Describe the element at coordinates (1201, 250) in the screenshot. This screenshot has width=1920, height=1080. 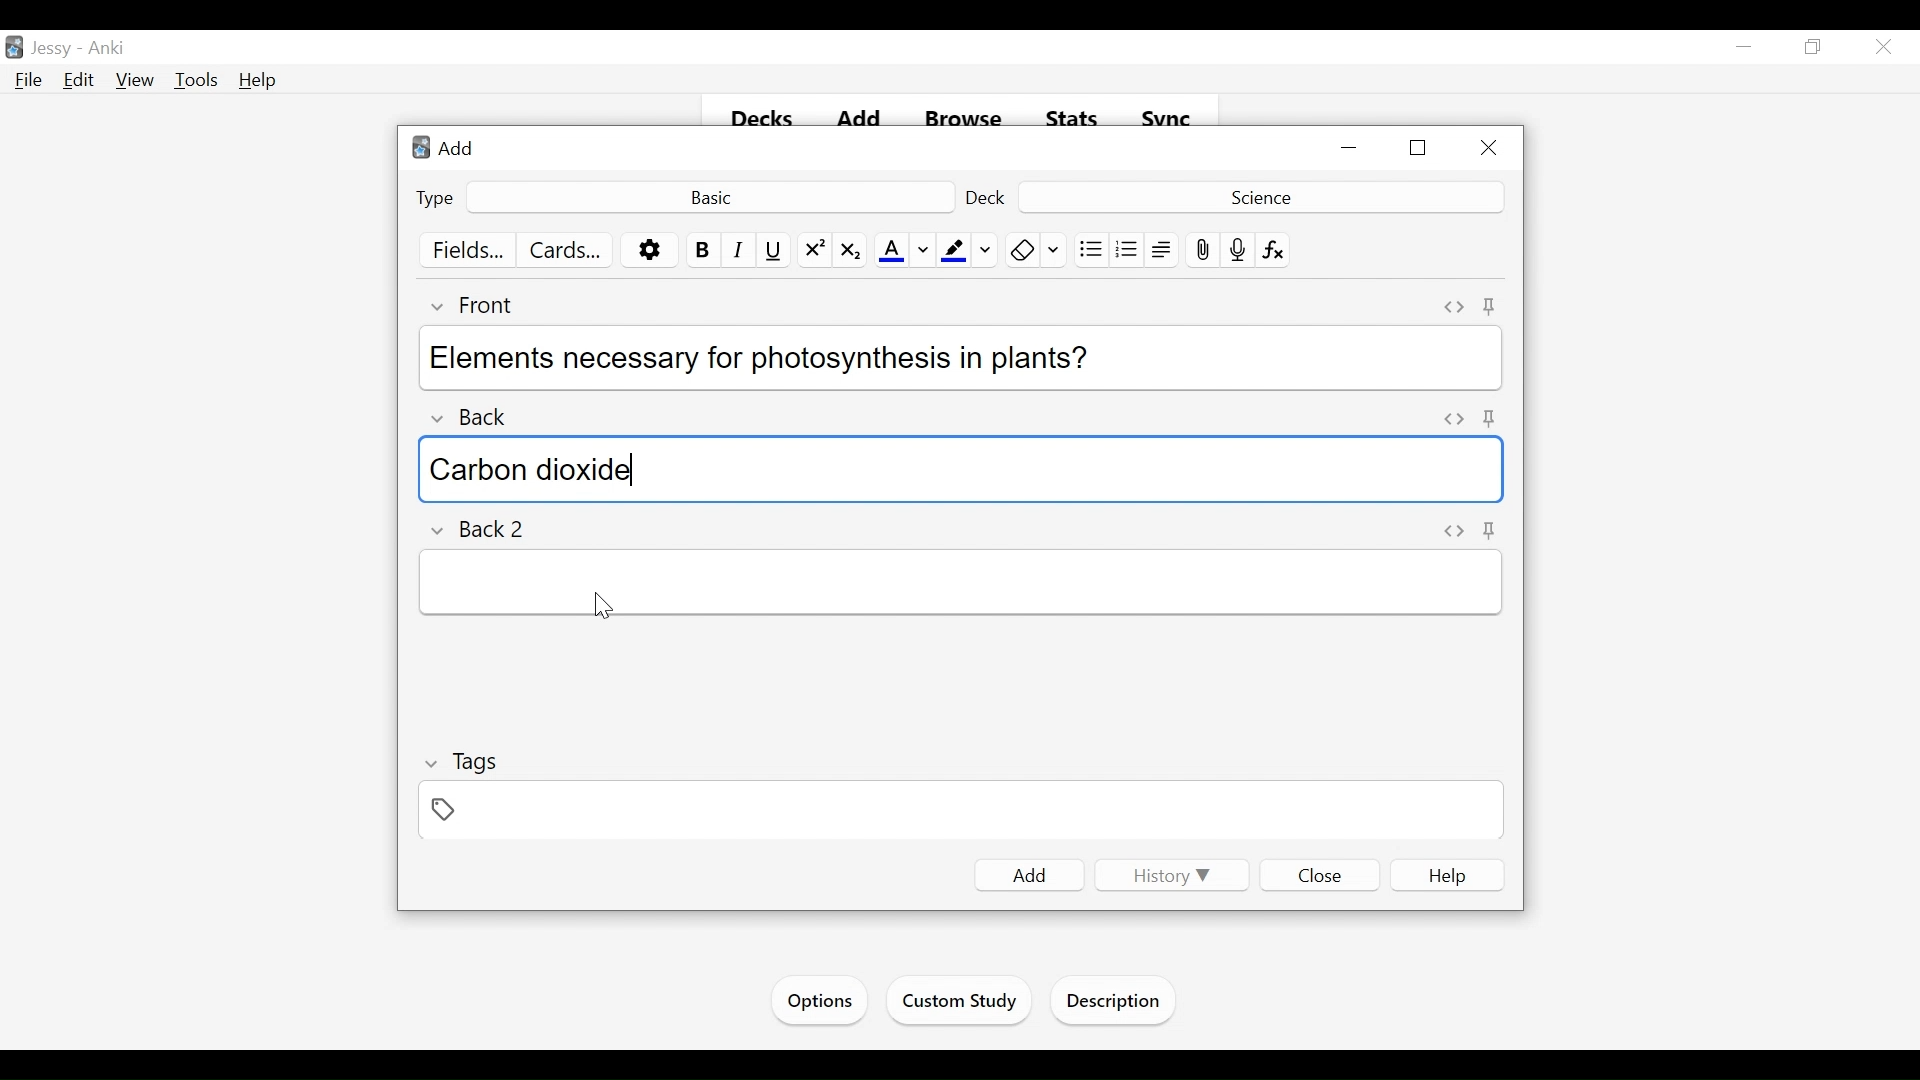
I see `Upload pictures/images/ files` at that location.